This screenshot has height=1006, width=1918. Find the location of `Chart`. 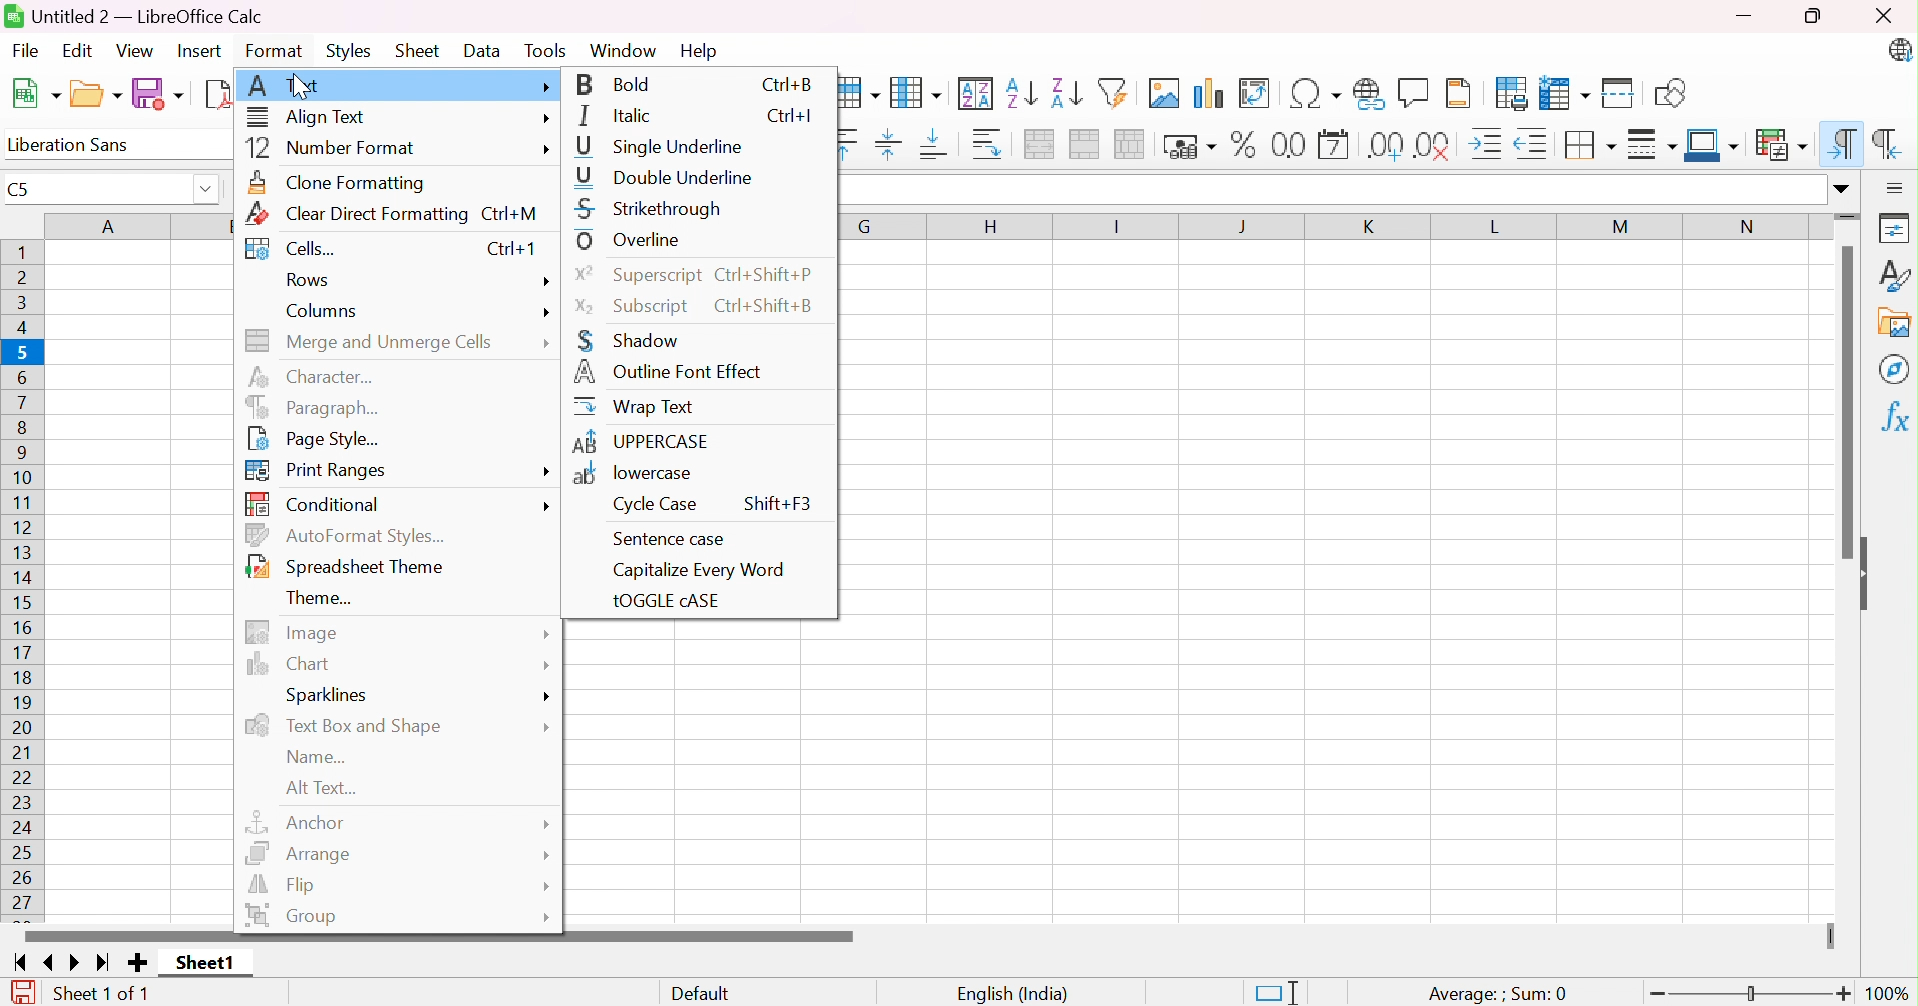

Chart is located at coordinates (293, 663).